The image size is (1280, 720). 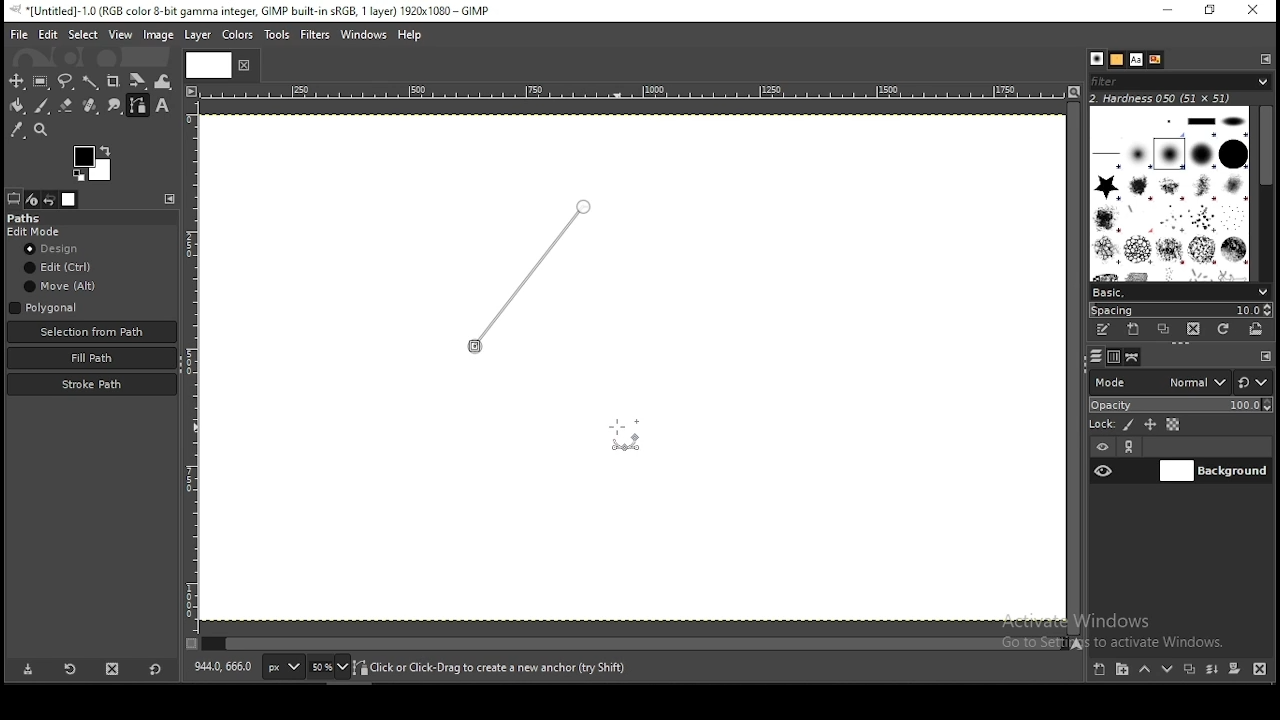 I want to click on zoom tool, so click(x=42, y=129).